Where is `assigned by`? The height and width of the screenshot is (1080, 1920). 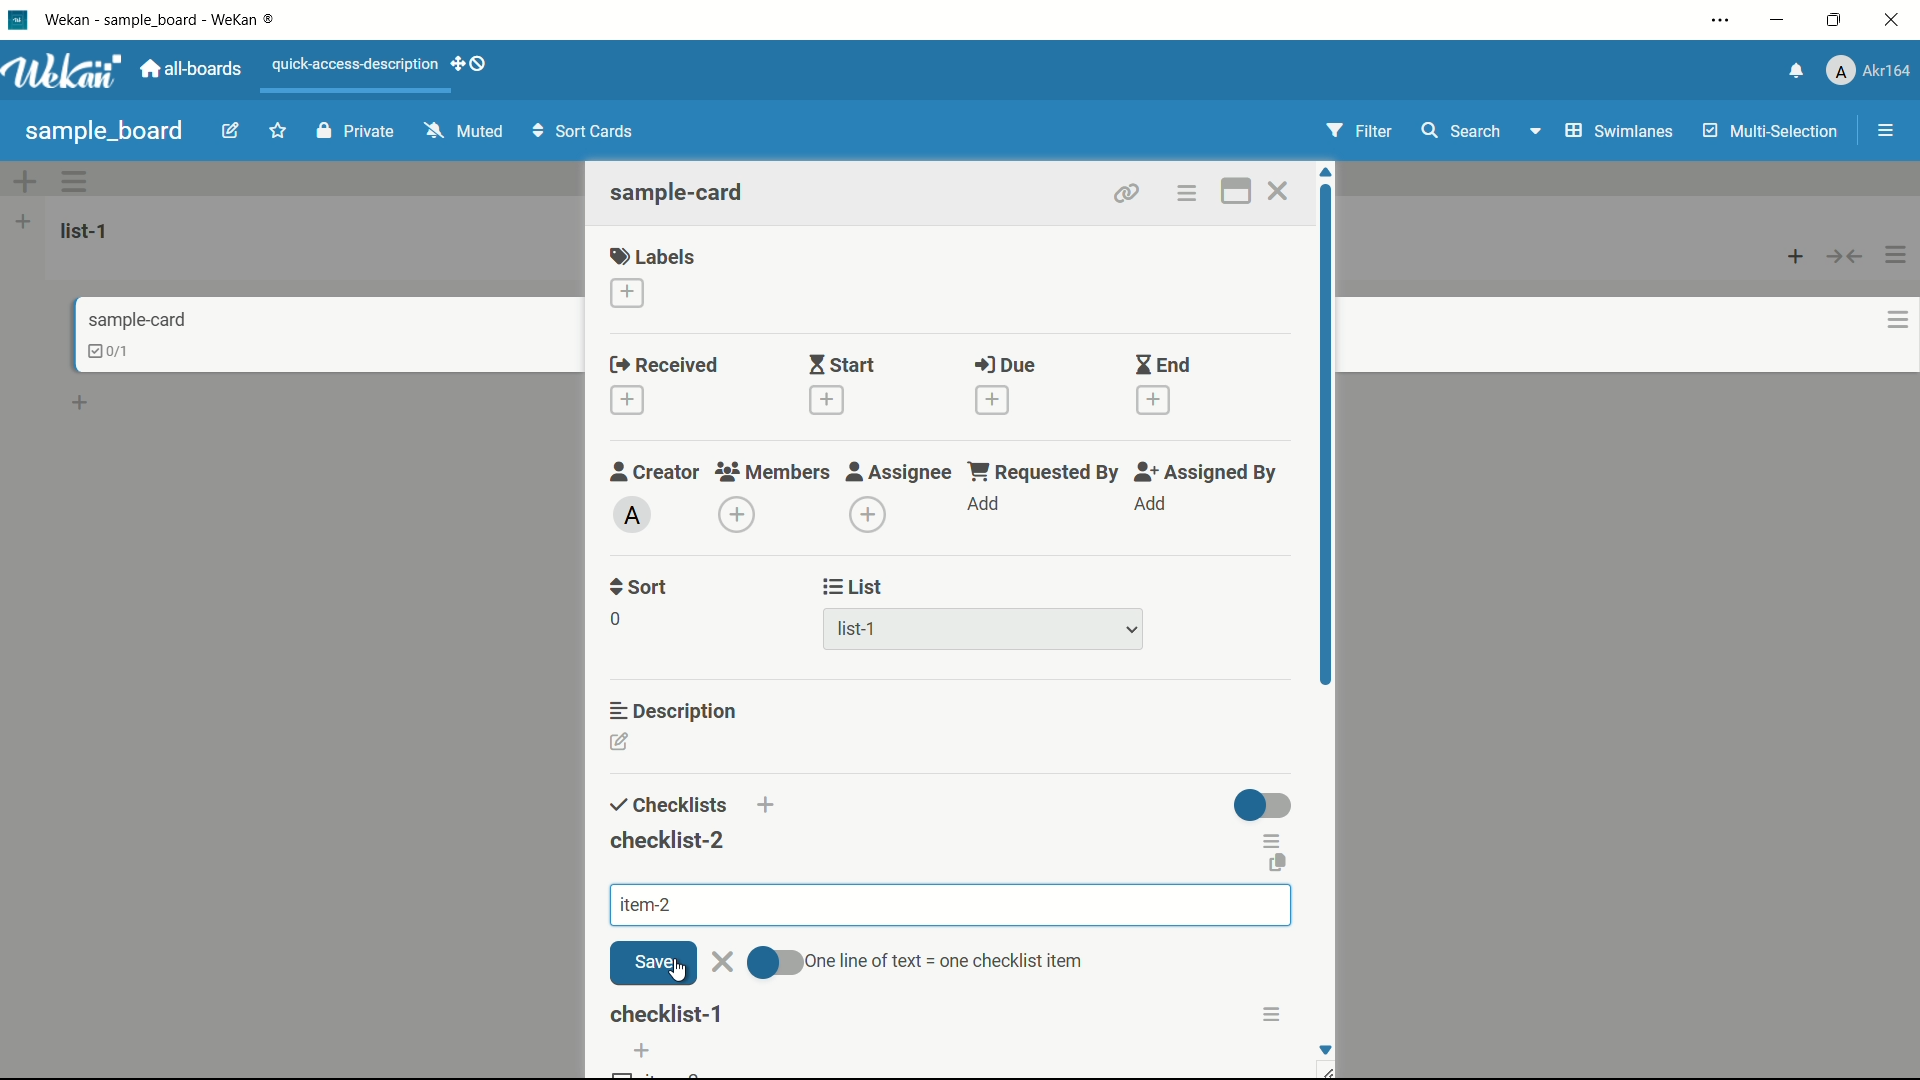
assigned by is located at coordinates (1208, 472).